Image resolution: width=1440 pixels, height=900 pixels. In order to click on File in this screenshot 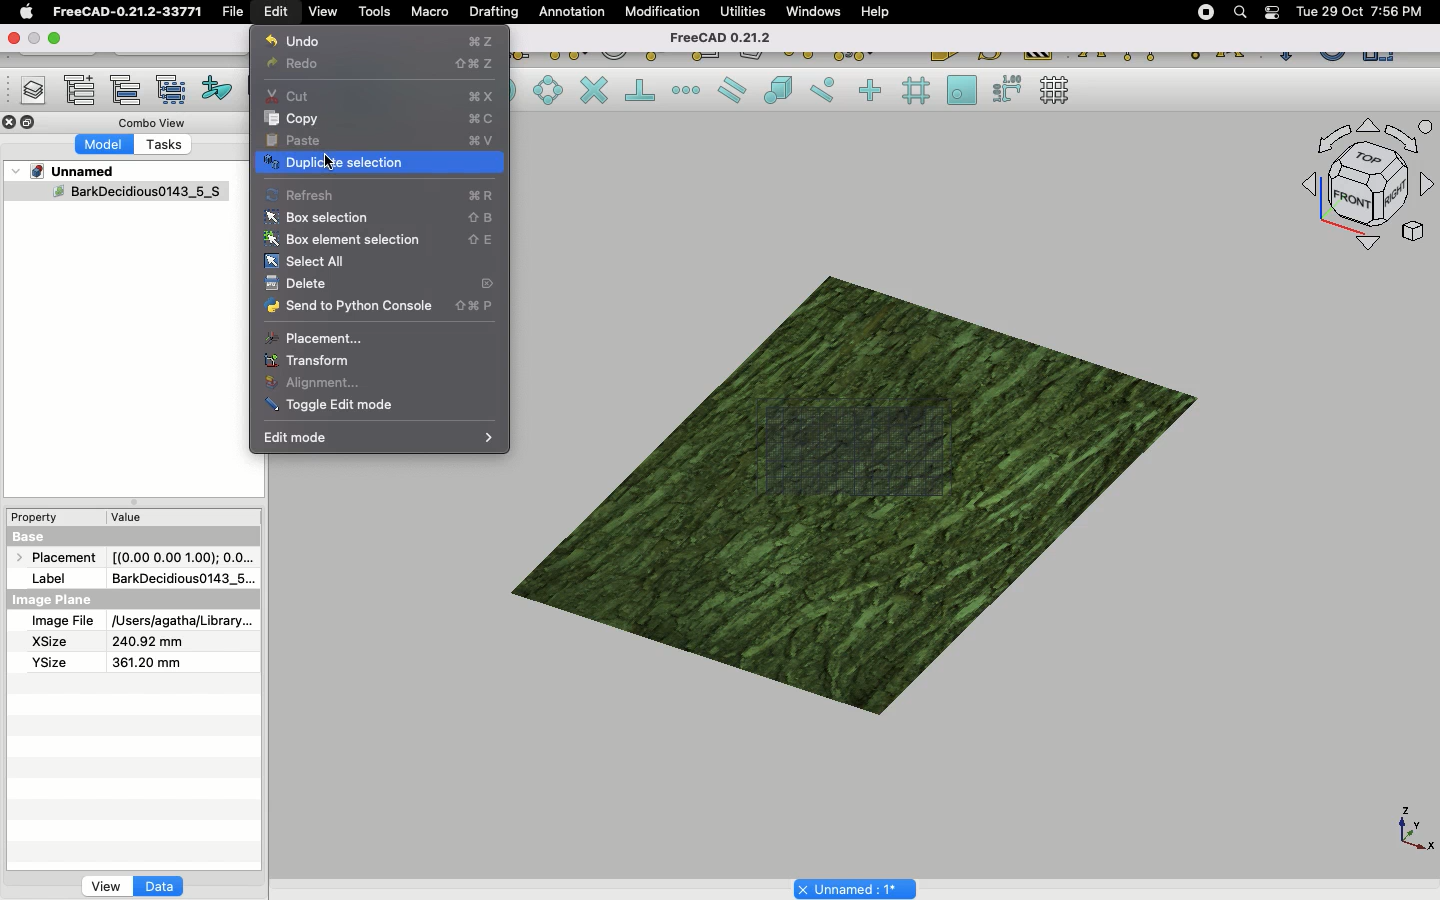, I will do `click(233, 12)`.